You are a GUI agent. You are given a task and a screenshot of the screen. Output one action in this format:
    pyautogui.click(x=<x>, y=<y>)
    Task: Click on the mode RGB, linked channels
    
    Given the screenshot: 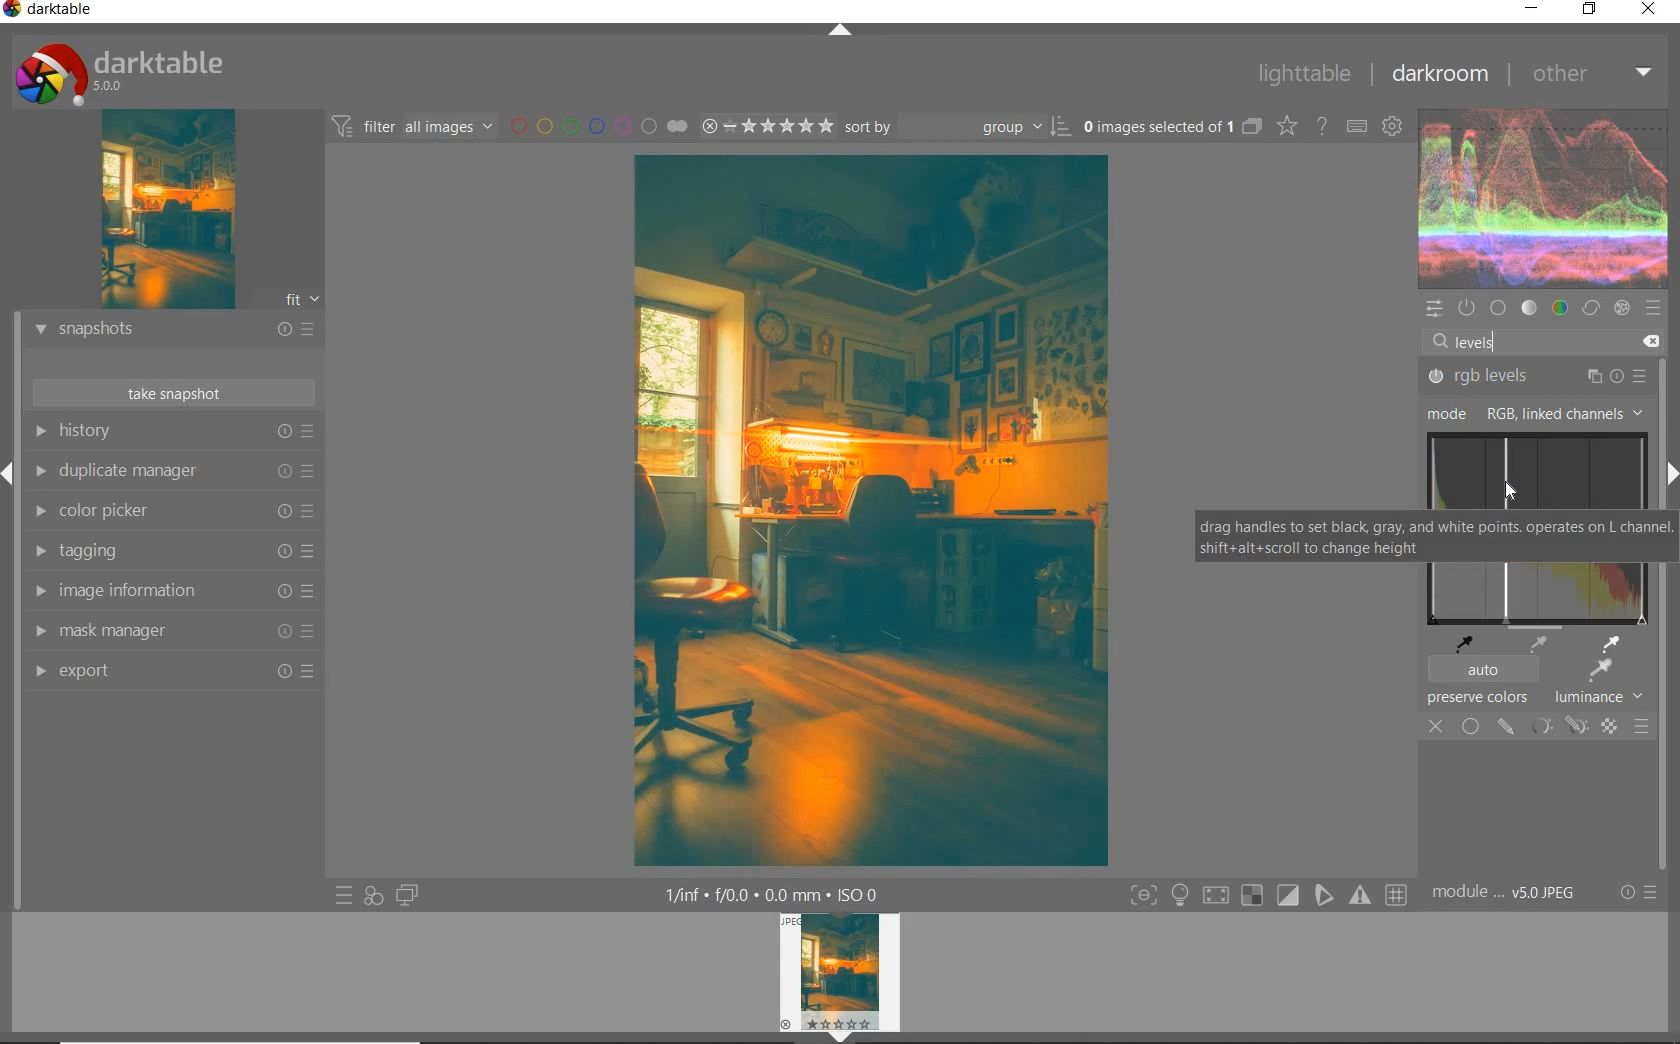 What is the action you would take?
    pyautogui.click(x=1530, y=414)
    